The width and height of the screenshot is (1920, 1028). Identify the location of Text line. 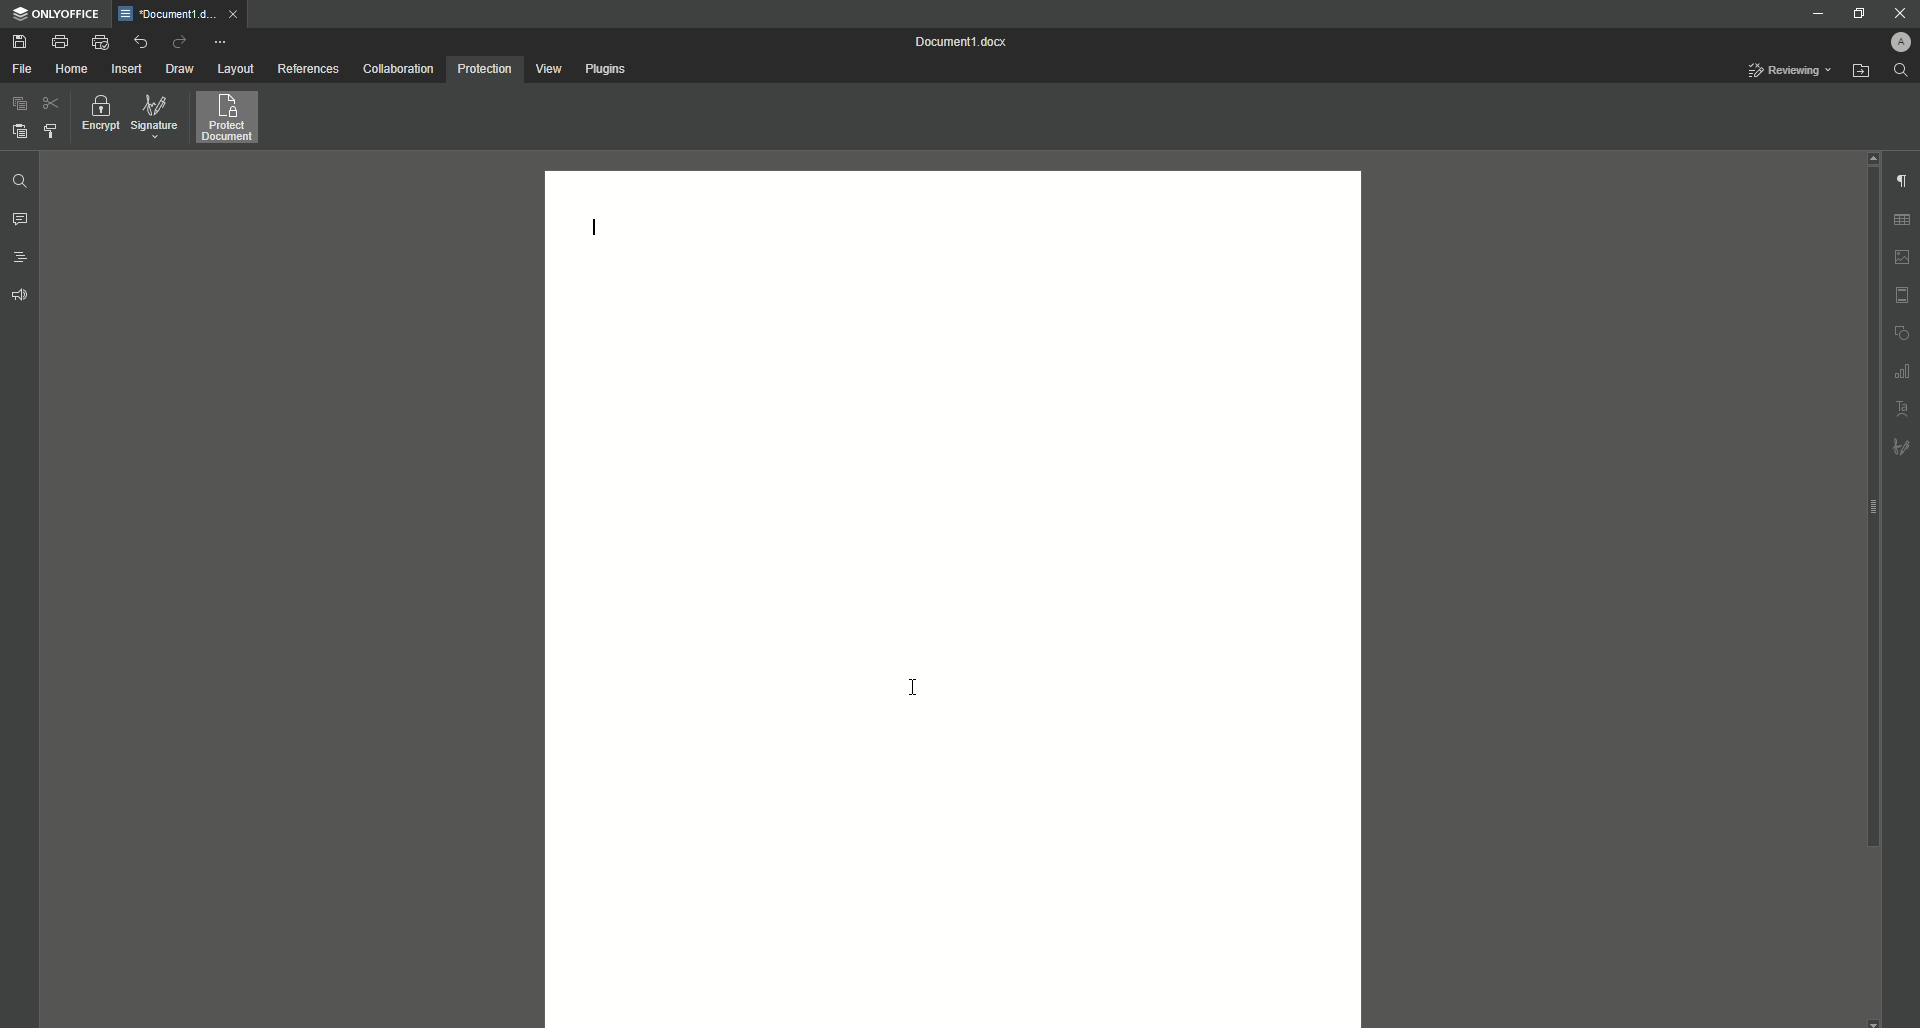
(594, 227).